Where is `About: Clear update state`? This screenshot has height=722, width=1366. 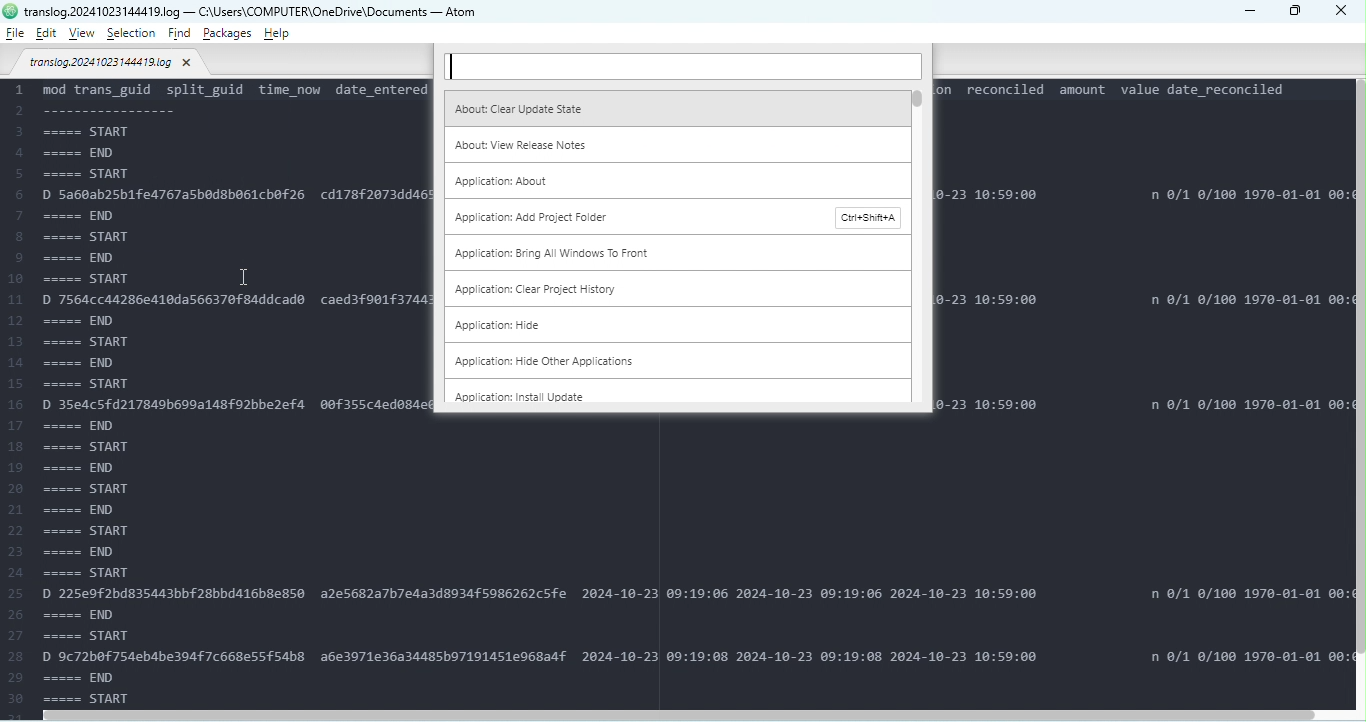
About: Clear update state is located at coordinates (673, 107).